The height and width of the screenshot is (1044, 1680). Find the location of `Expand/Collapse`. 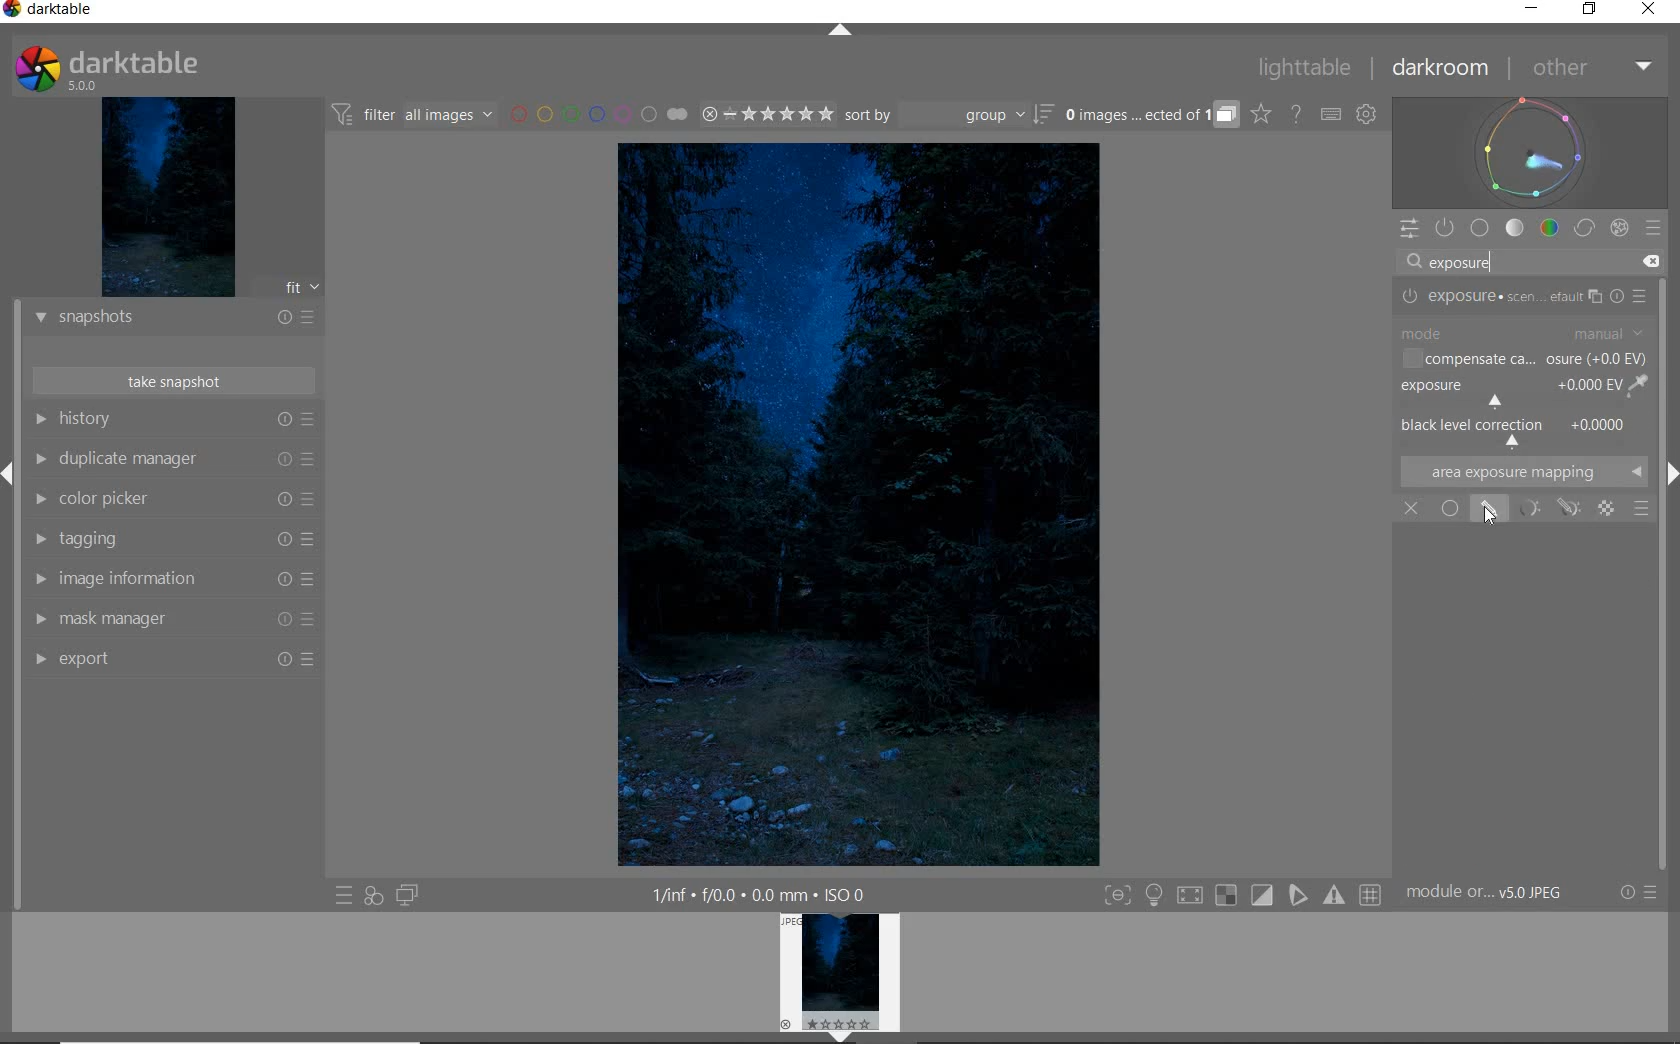

Expand/Collapse is located at coordinates (1669, 470).